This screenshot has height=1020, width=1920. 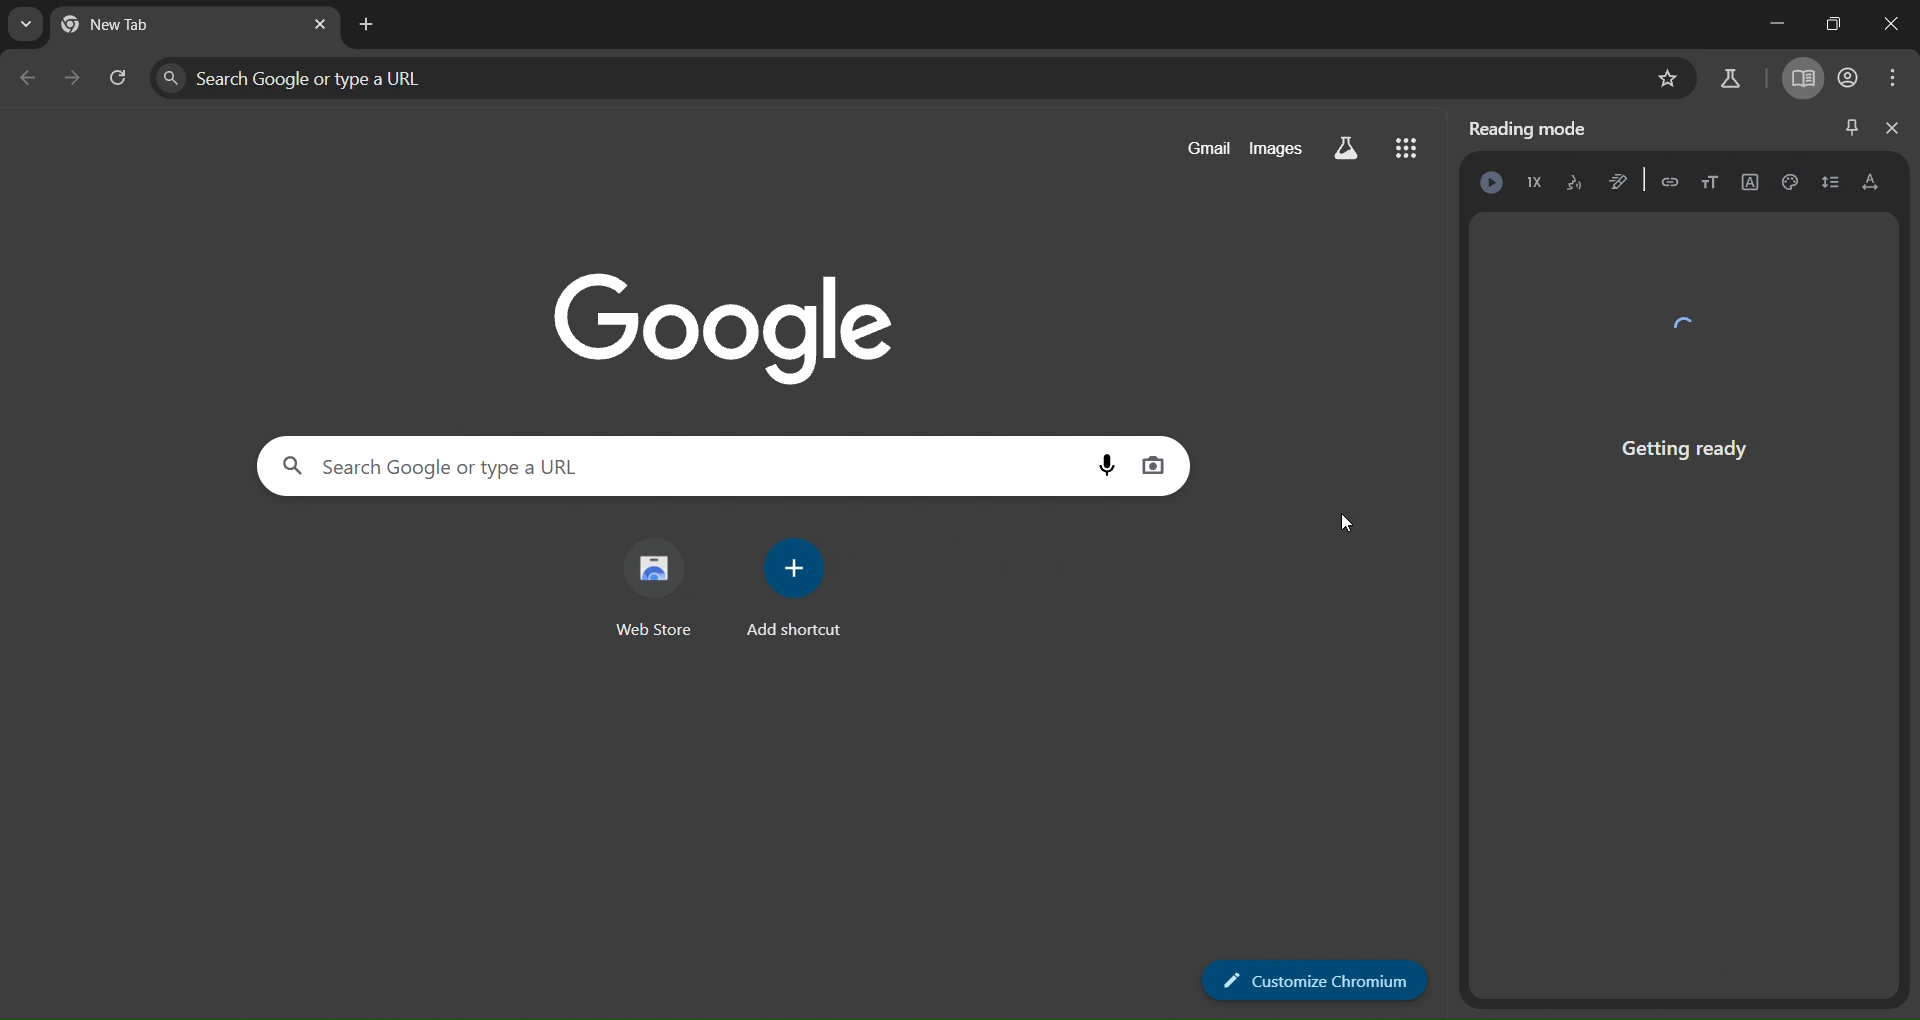 What do you see at coordinates (1348, 147) in the screenshot?
I see `search labs` at bounding box center [1348, 147].